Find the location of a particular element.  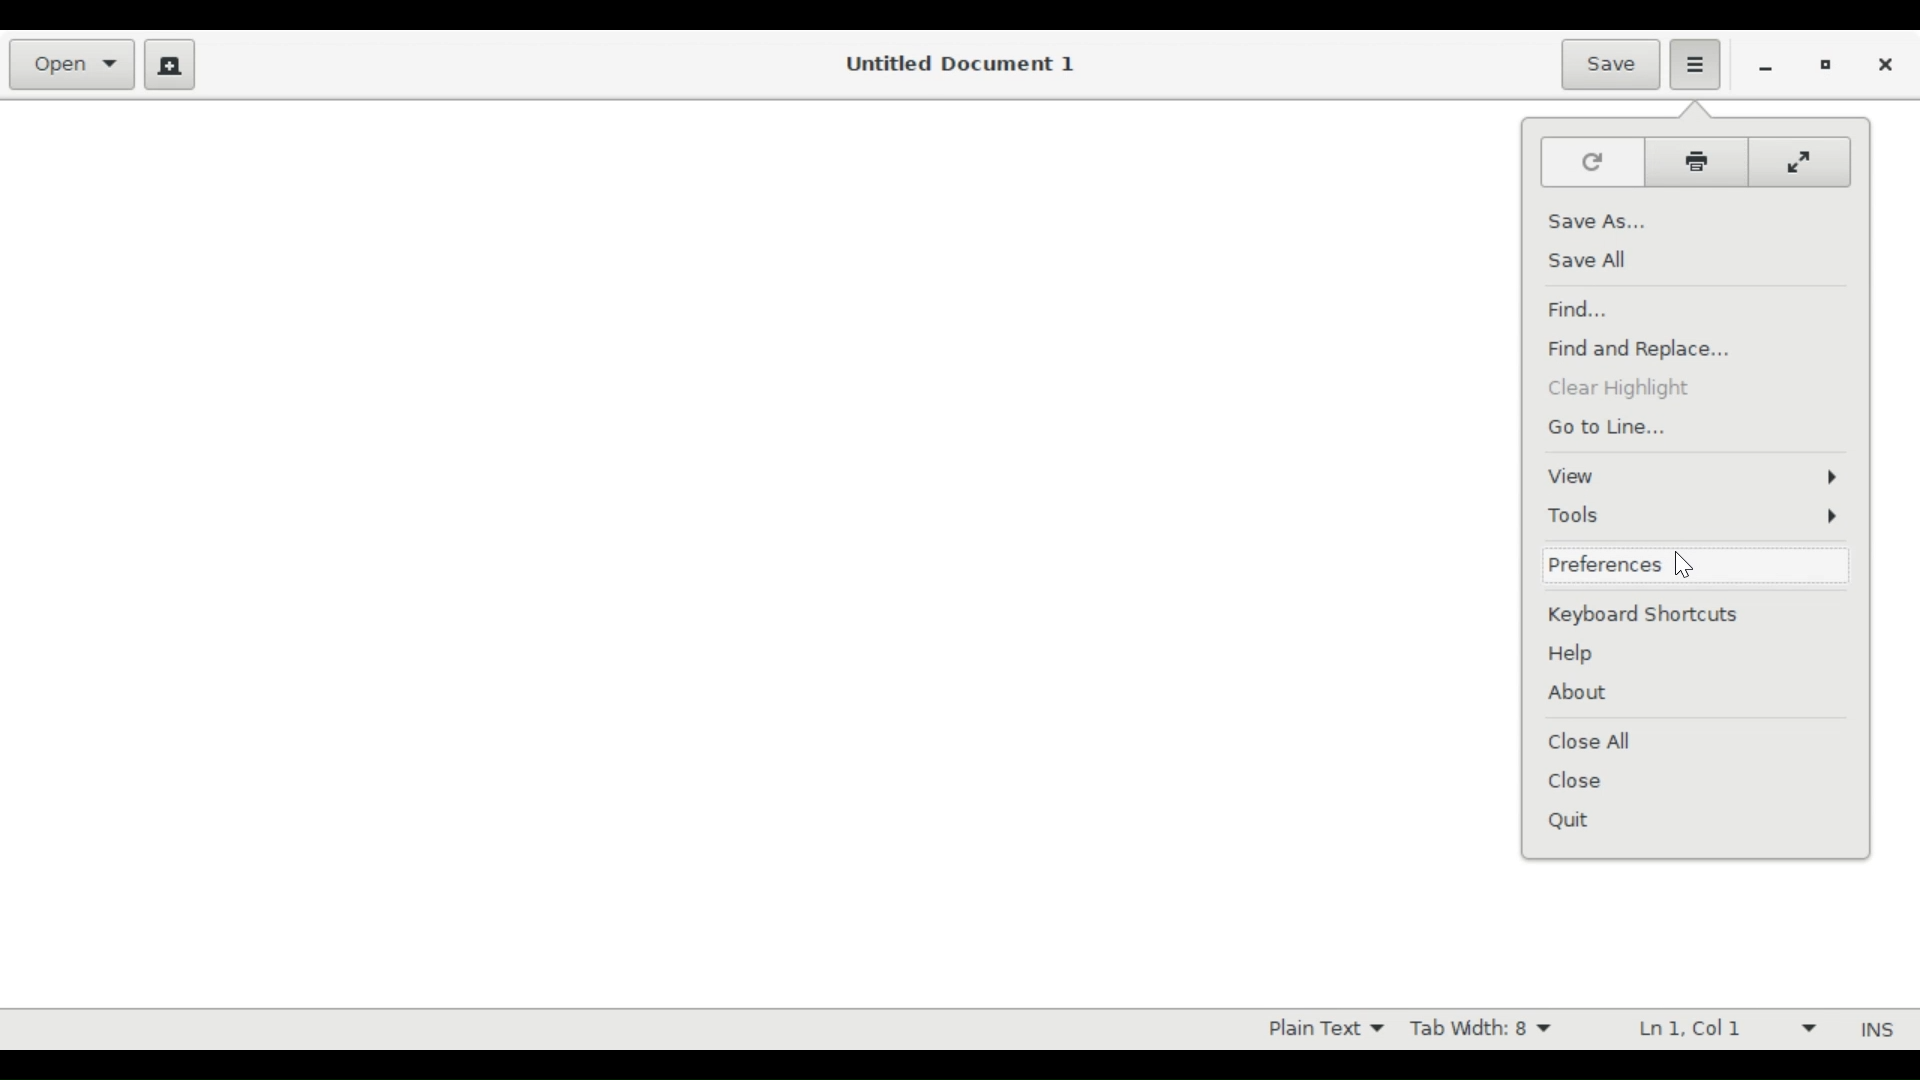

Restore is located at coordinates (1832, 68).